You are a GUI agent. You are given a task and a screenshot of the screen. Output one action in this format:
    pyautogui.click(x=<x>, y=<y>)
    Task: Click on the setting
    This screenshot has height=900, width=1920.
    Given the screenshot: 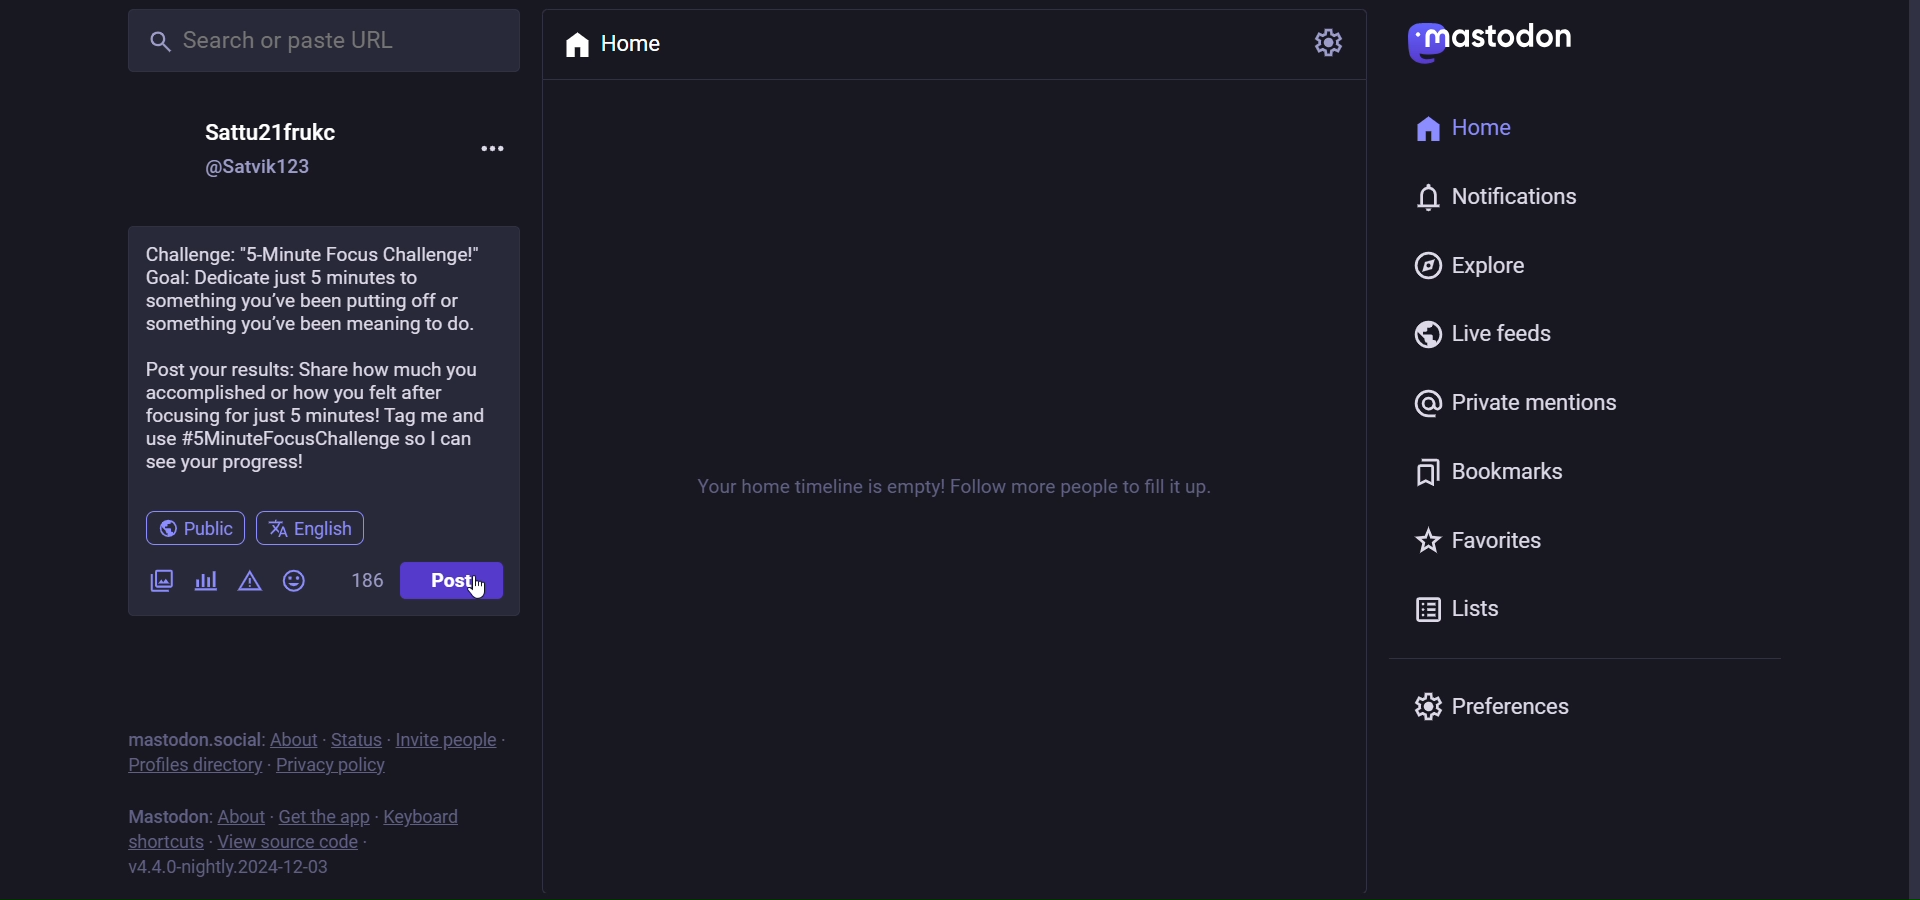 What is the action you would take?
    pyautogui.click(x=1326, y=47)
    